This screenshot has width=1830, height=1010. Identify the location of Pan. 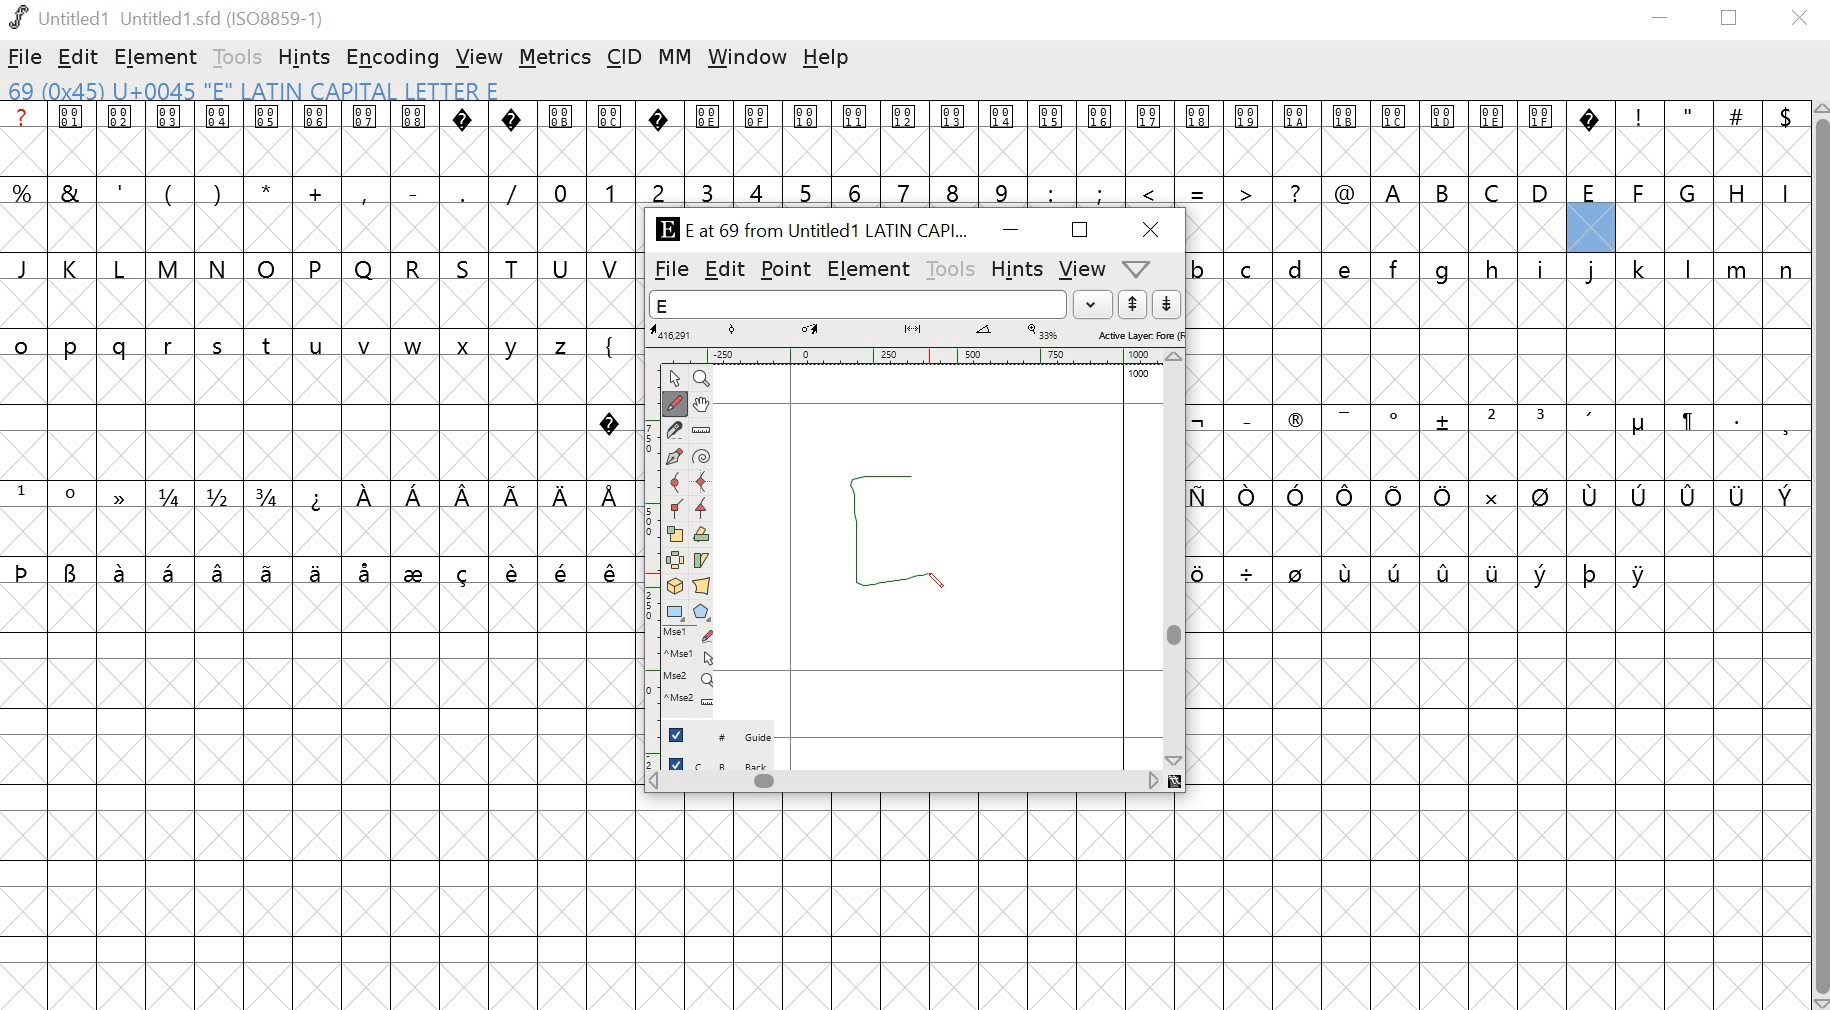
(705, 404).